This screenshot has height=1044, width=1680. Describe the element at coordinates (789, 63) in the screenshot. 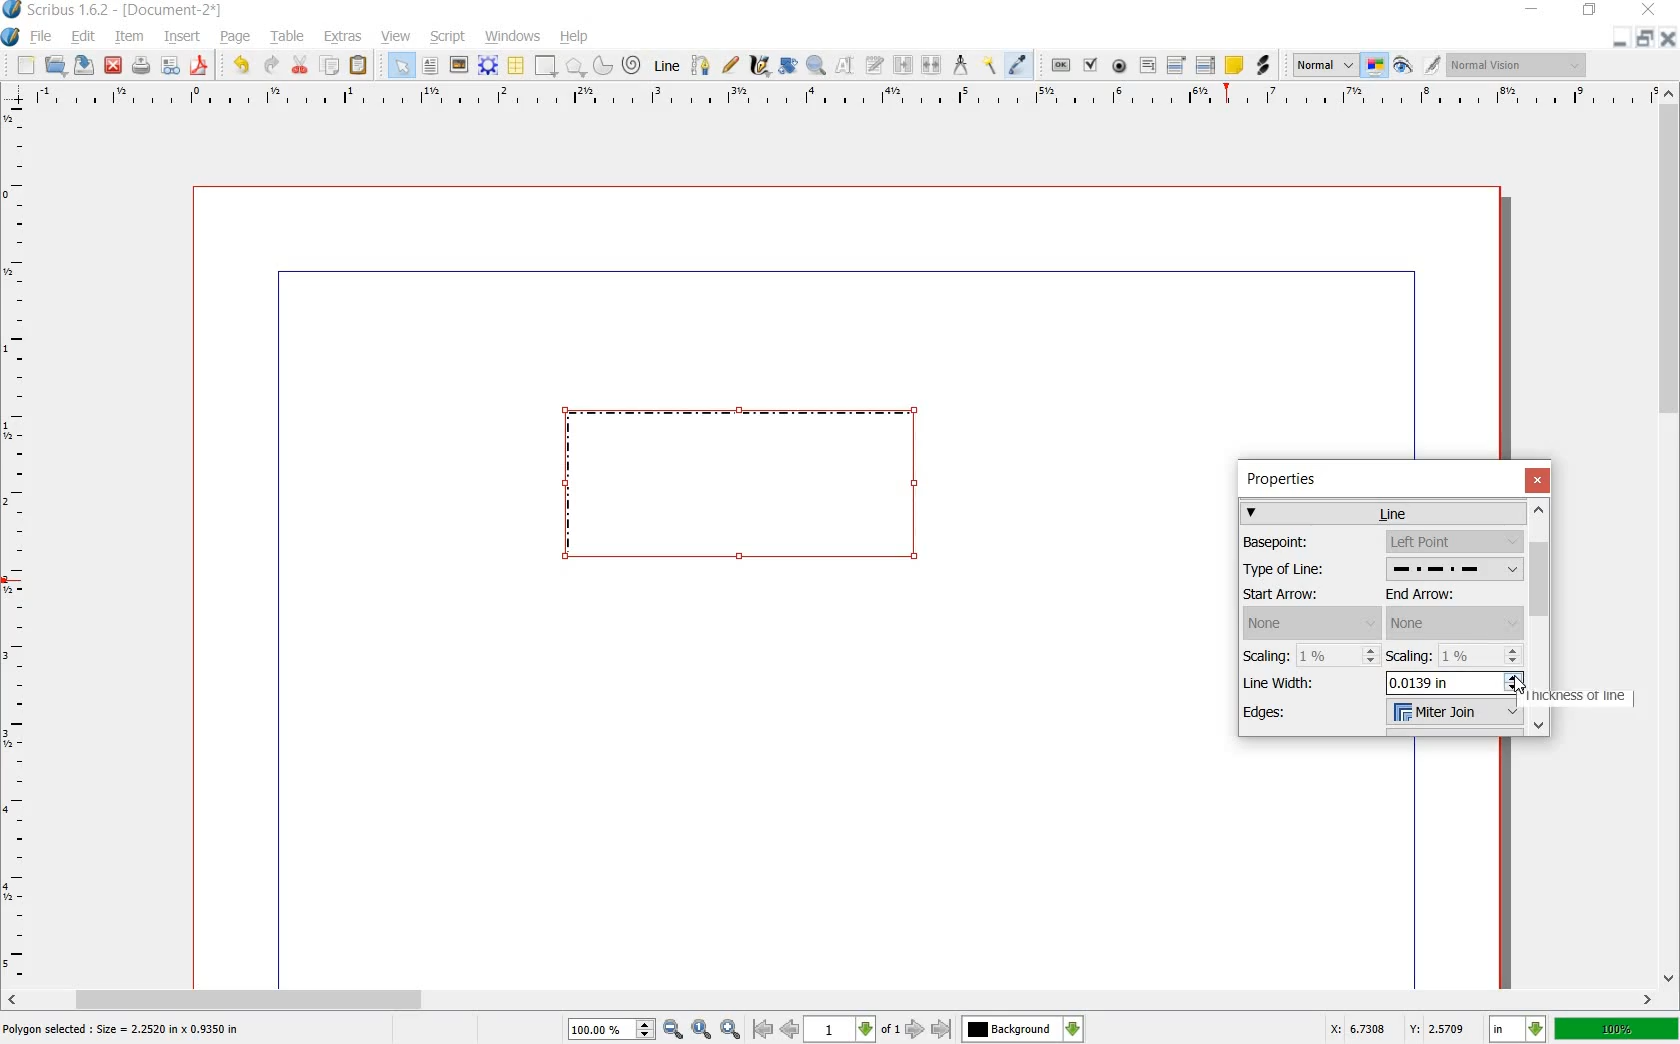

I see `ROTATE ITEM` at that location.